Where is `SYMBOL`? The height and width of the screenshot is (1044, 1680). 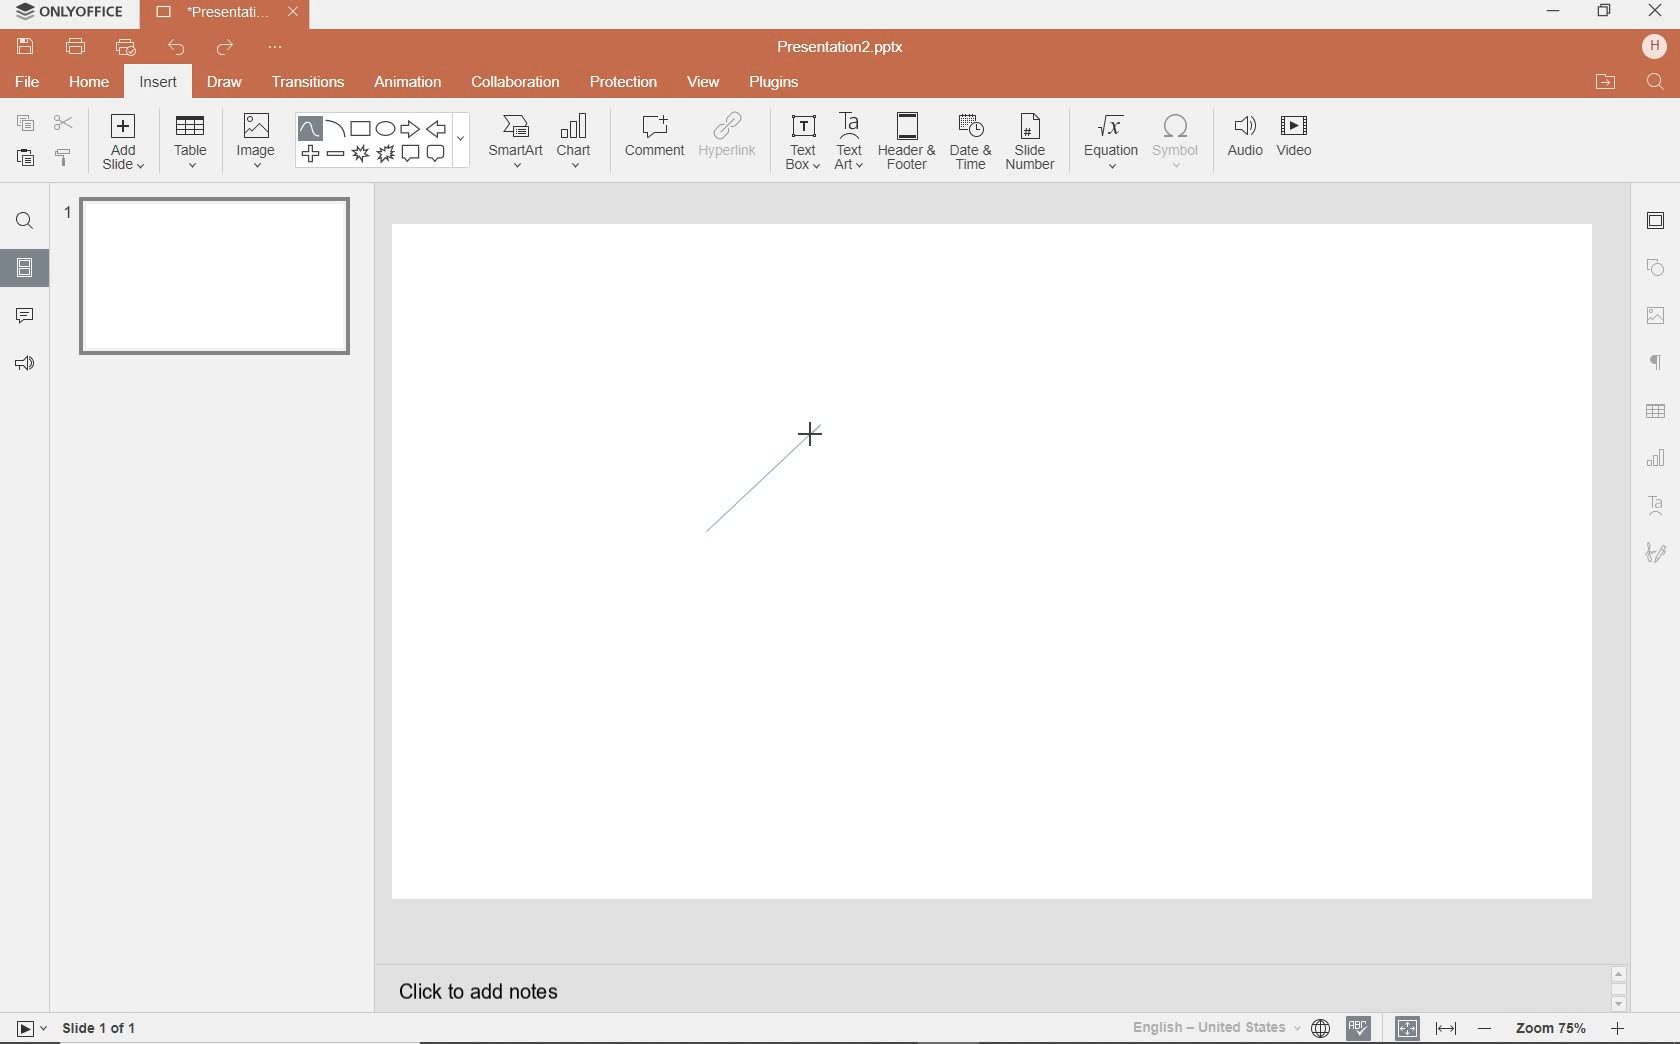
SYMBOL is located at coordinates (1176, 141).